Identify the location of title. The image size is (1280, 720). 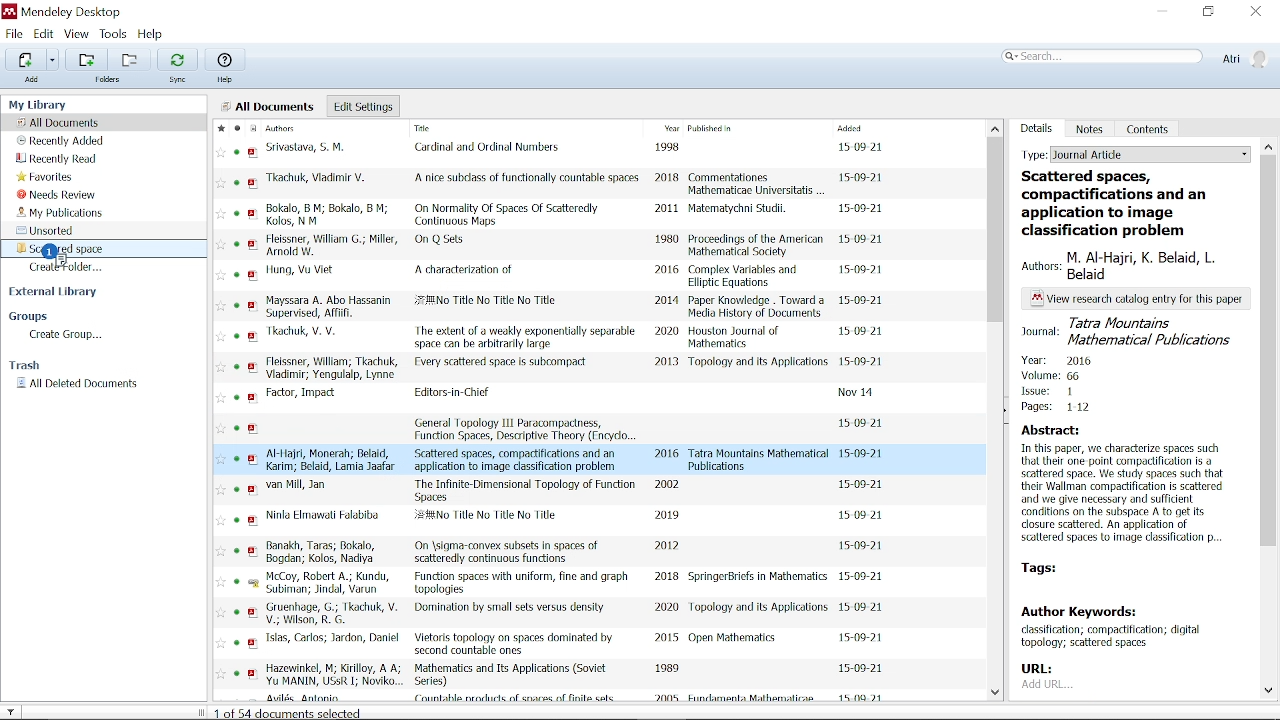
(525, 490).